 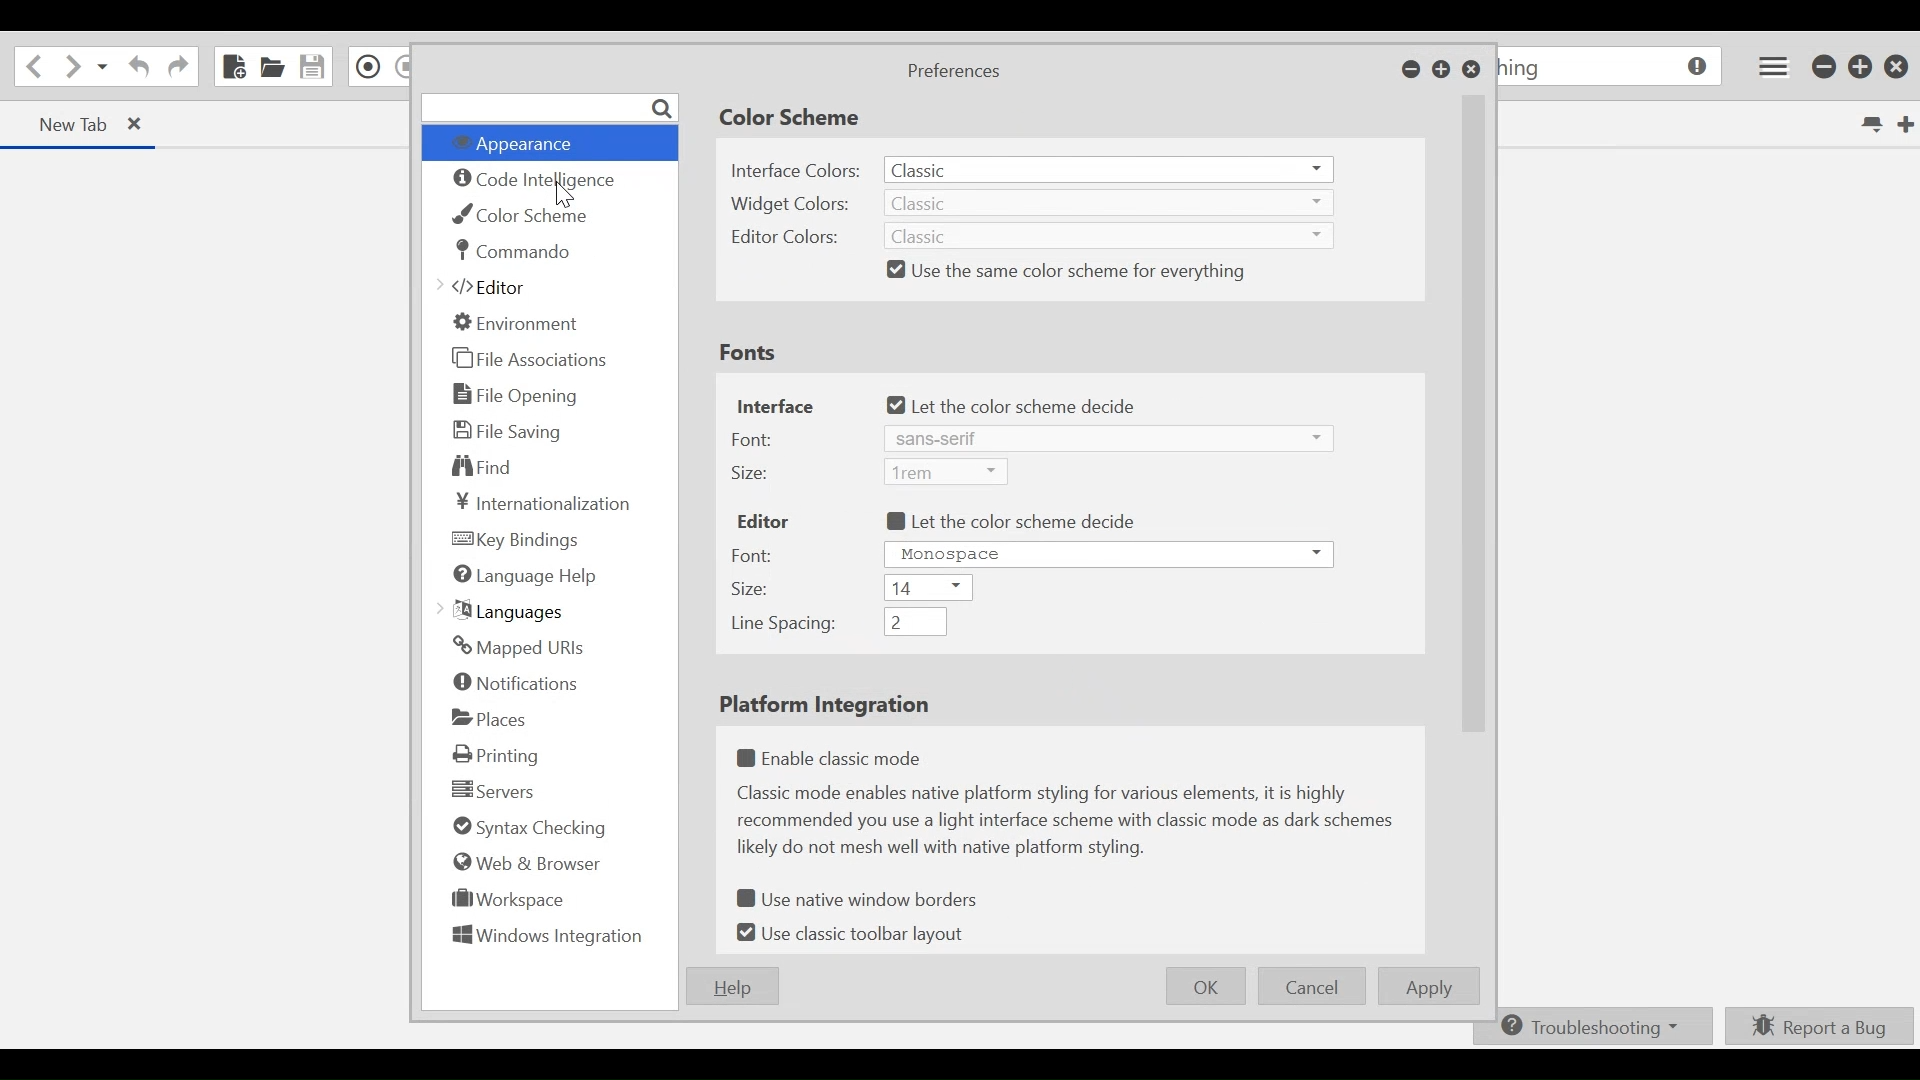 I want to click on let the color scheme decide, so click(x=1012, y=522).